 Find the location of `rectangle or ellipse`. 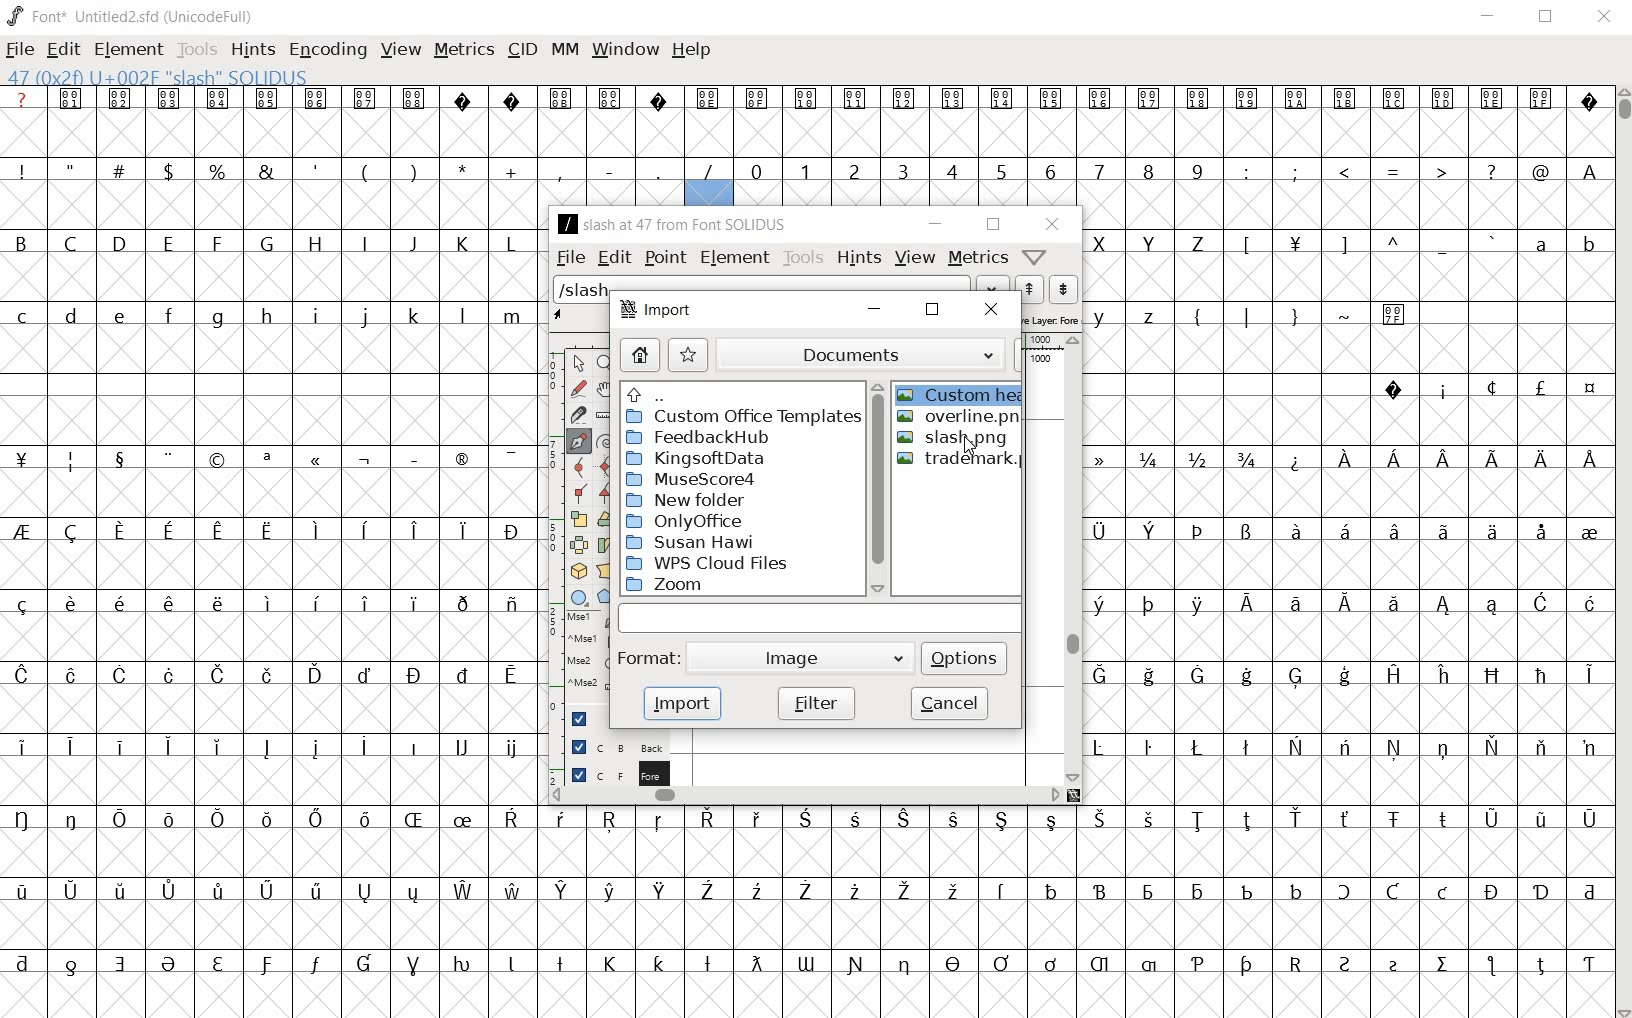

rectangle or ellipse is located at coordinates (578, 599).